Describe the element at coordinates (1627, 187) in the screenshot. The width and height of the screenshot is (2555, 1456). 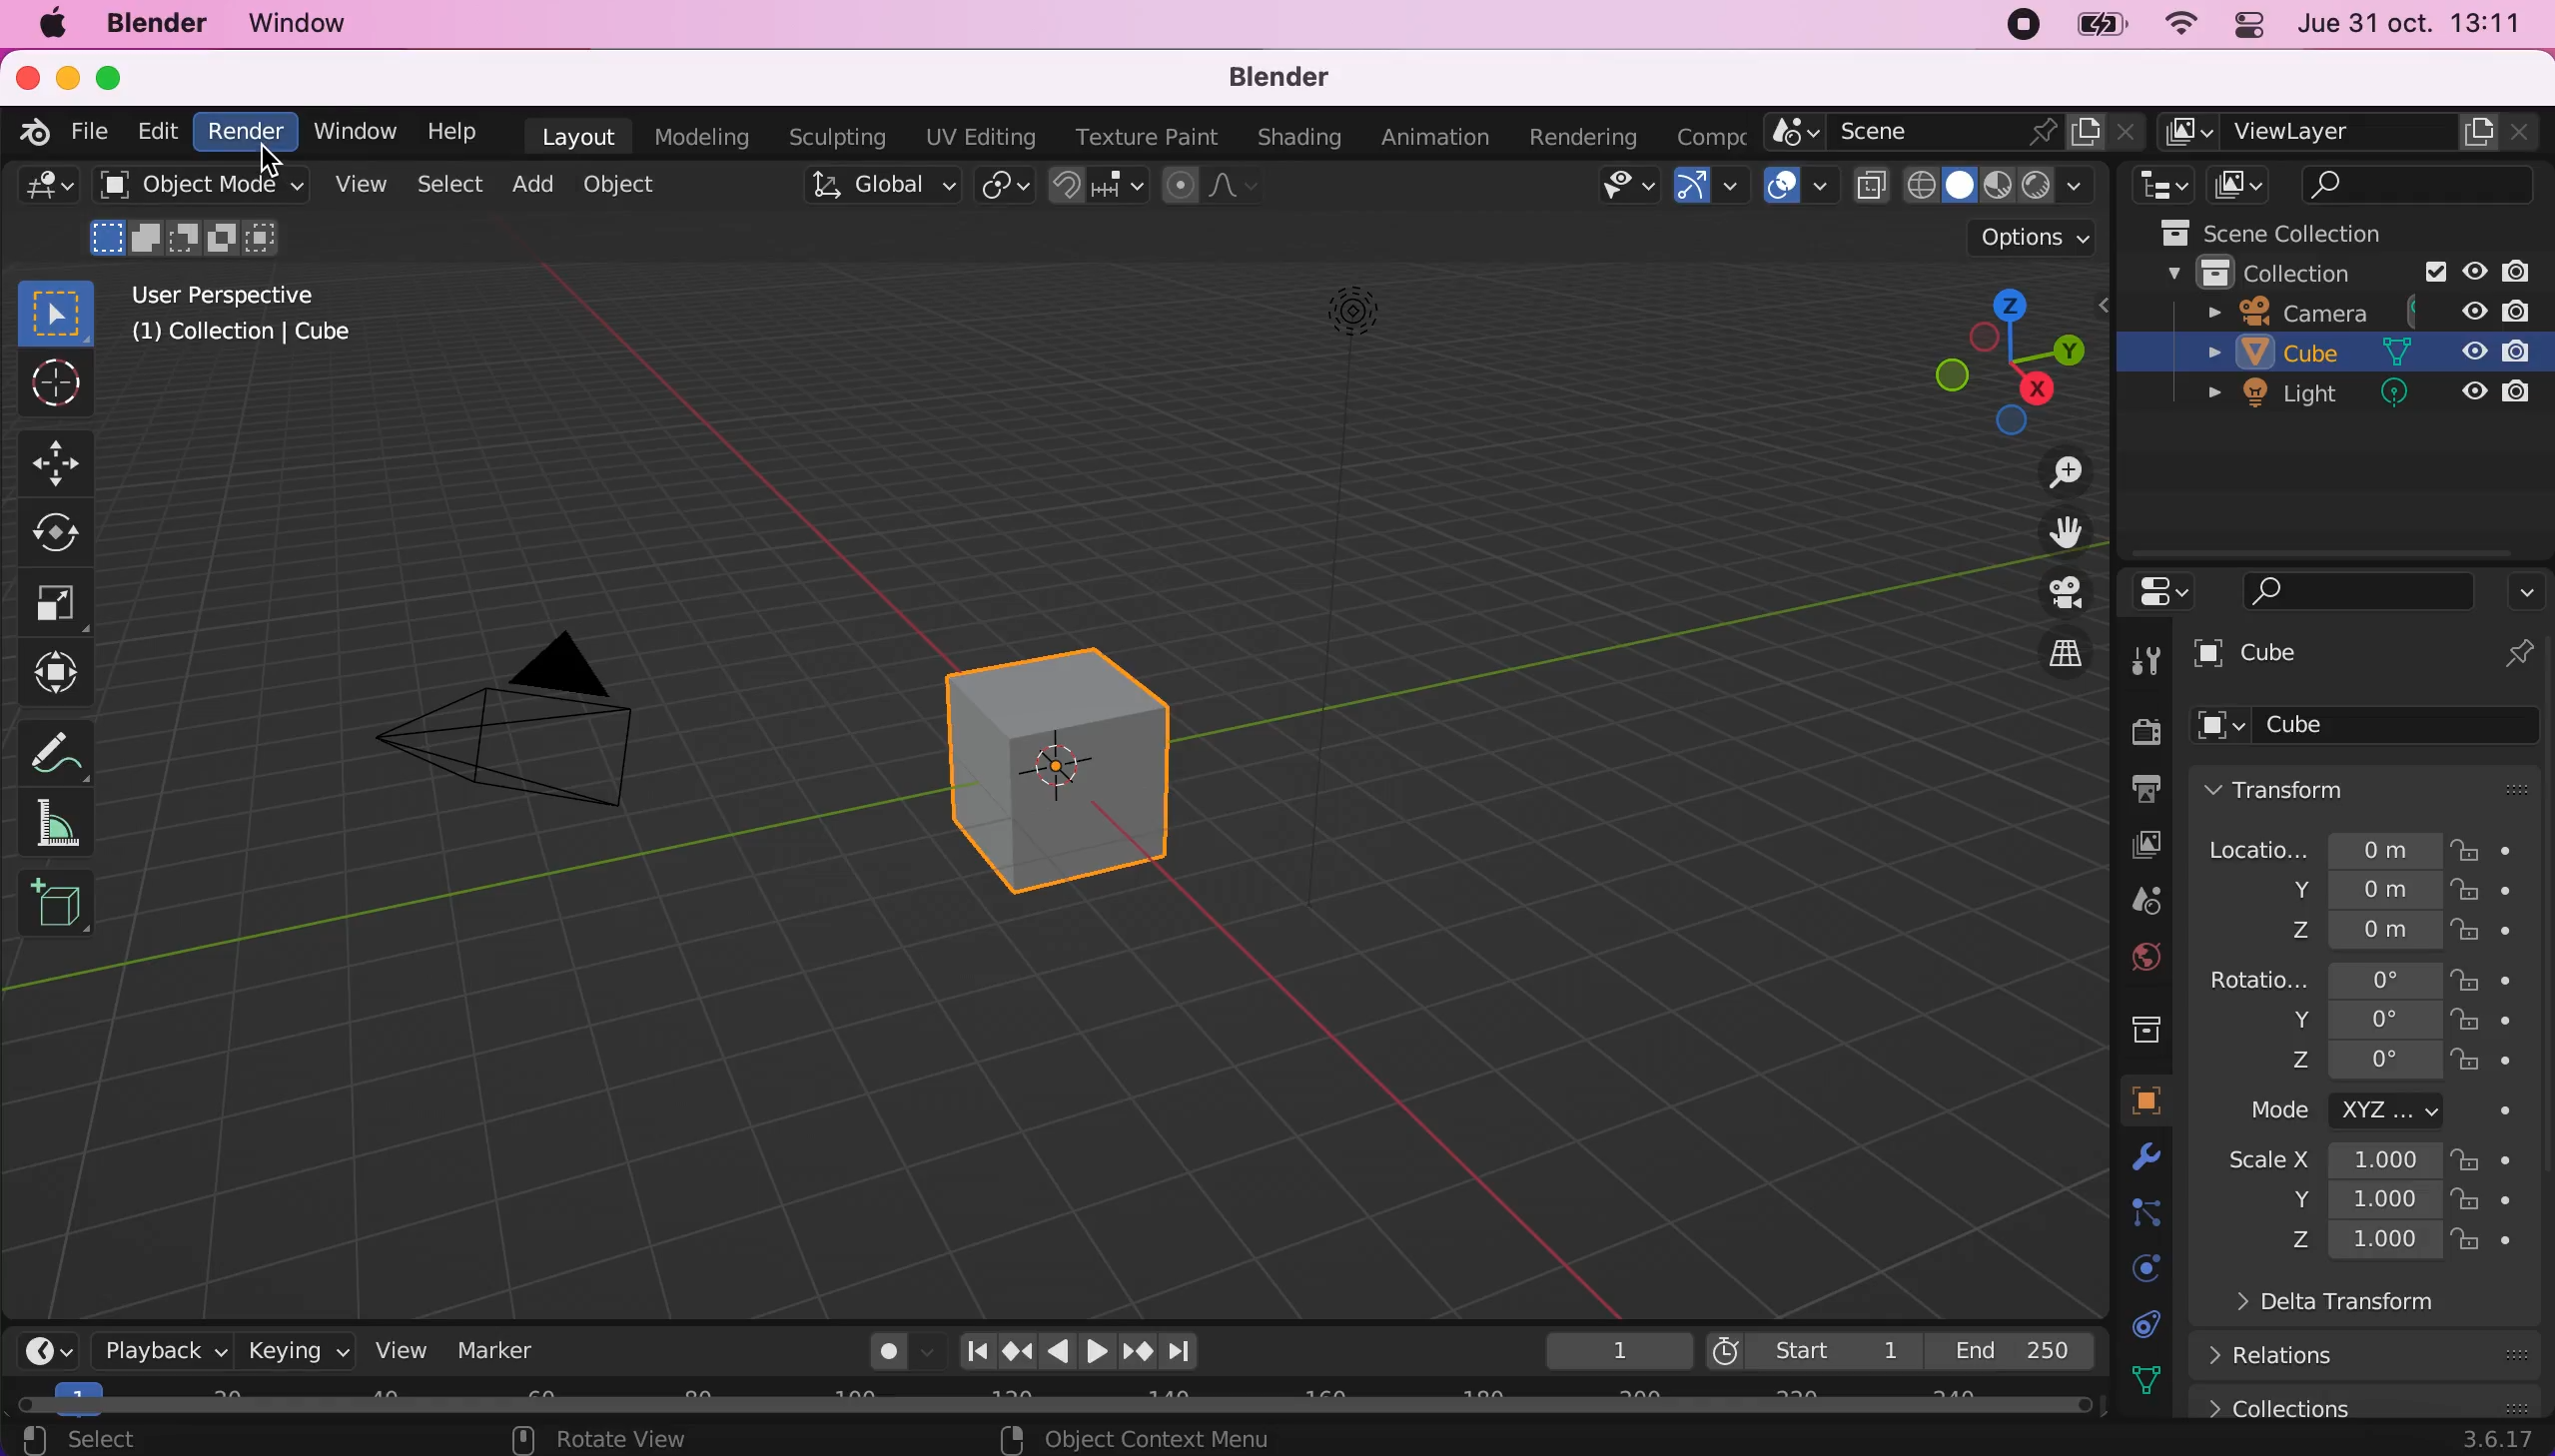
I see `selectability & visibility` at that location.